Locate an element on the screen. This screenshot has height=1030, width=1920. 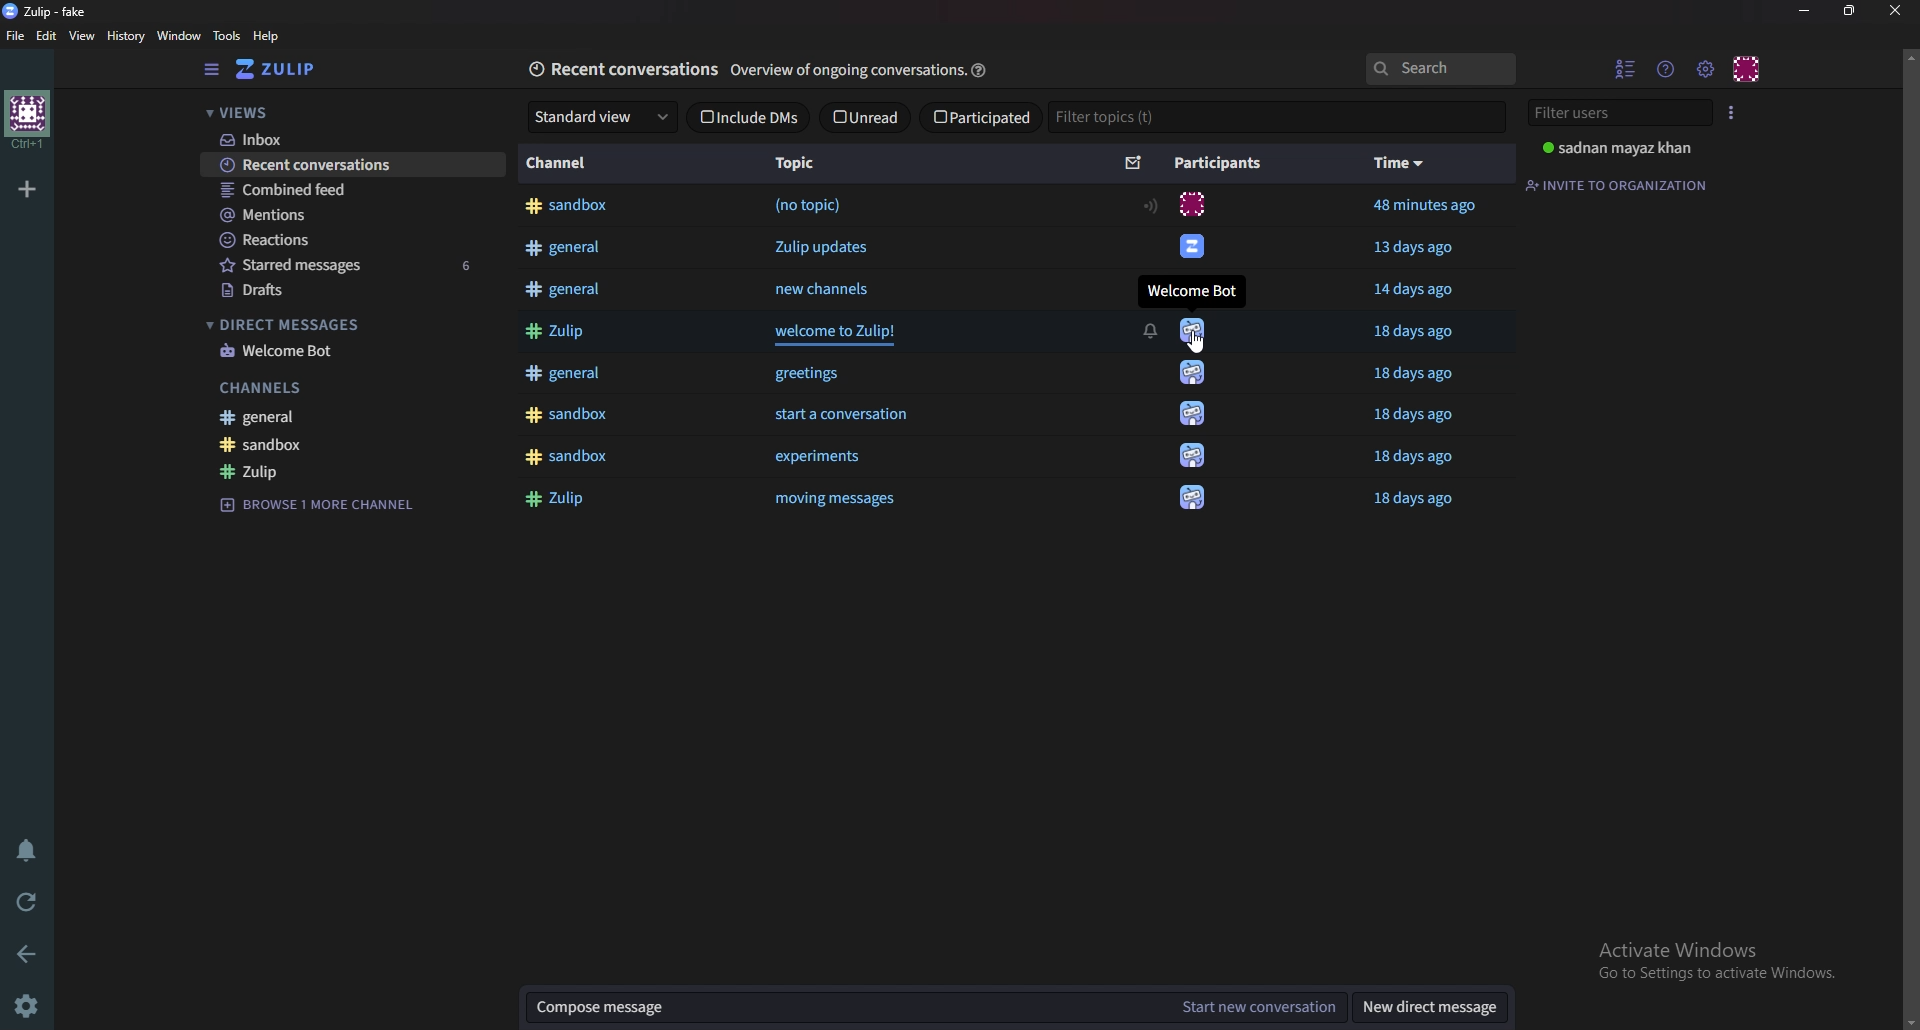
Zulip updates is located at coordinates (819, 247).